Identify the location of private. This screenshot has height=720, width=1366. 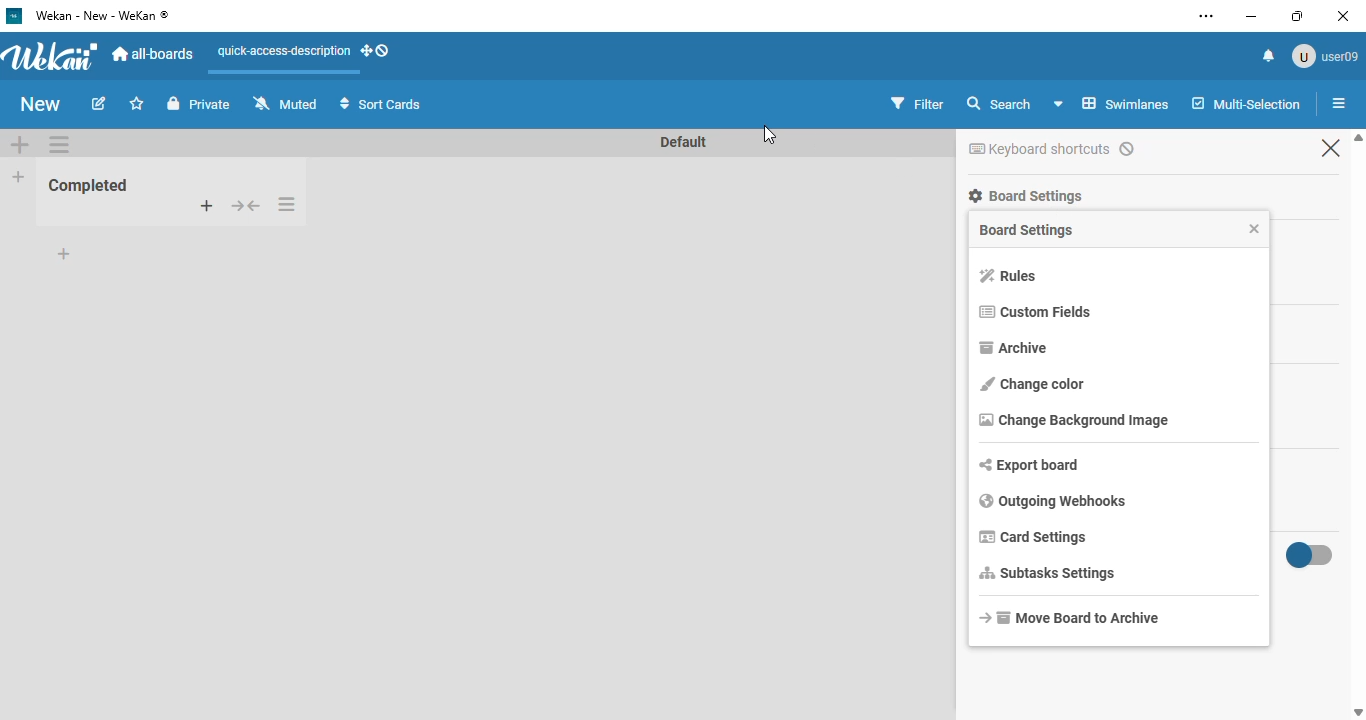
(200, 104).